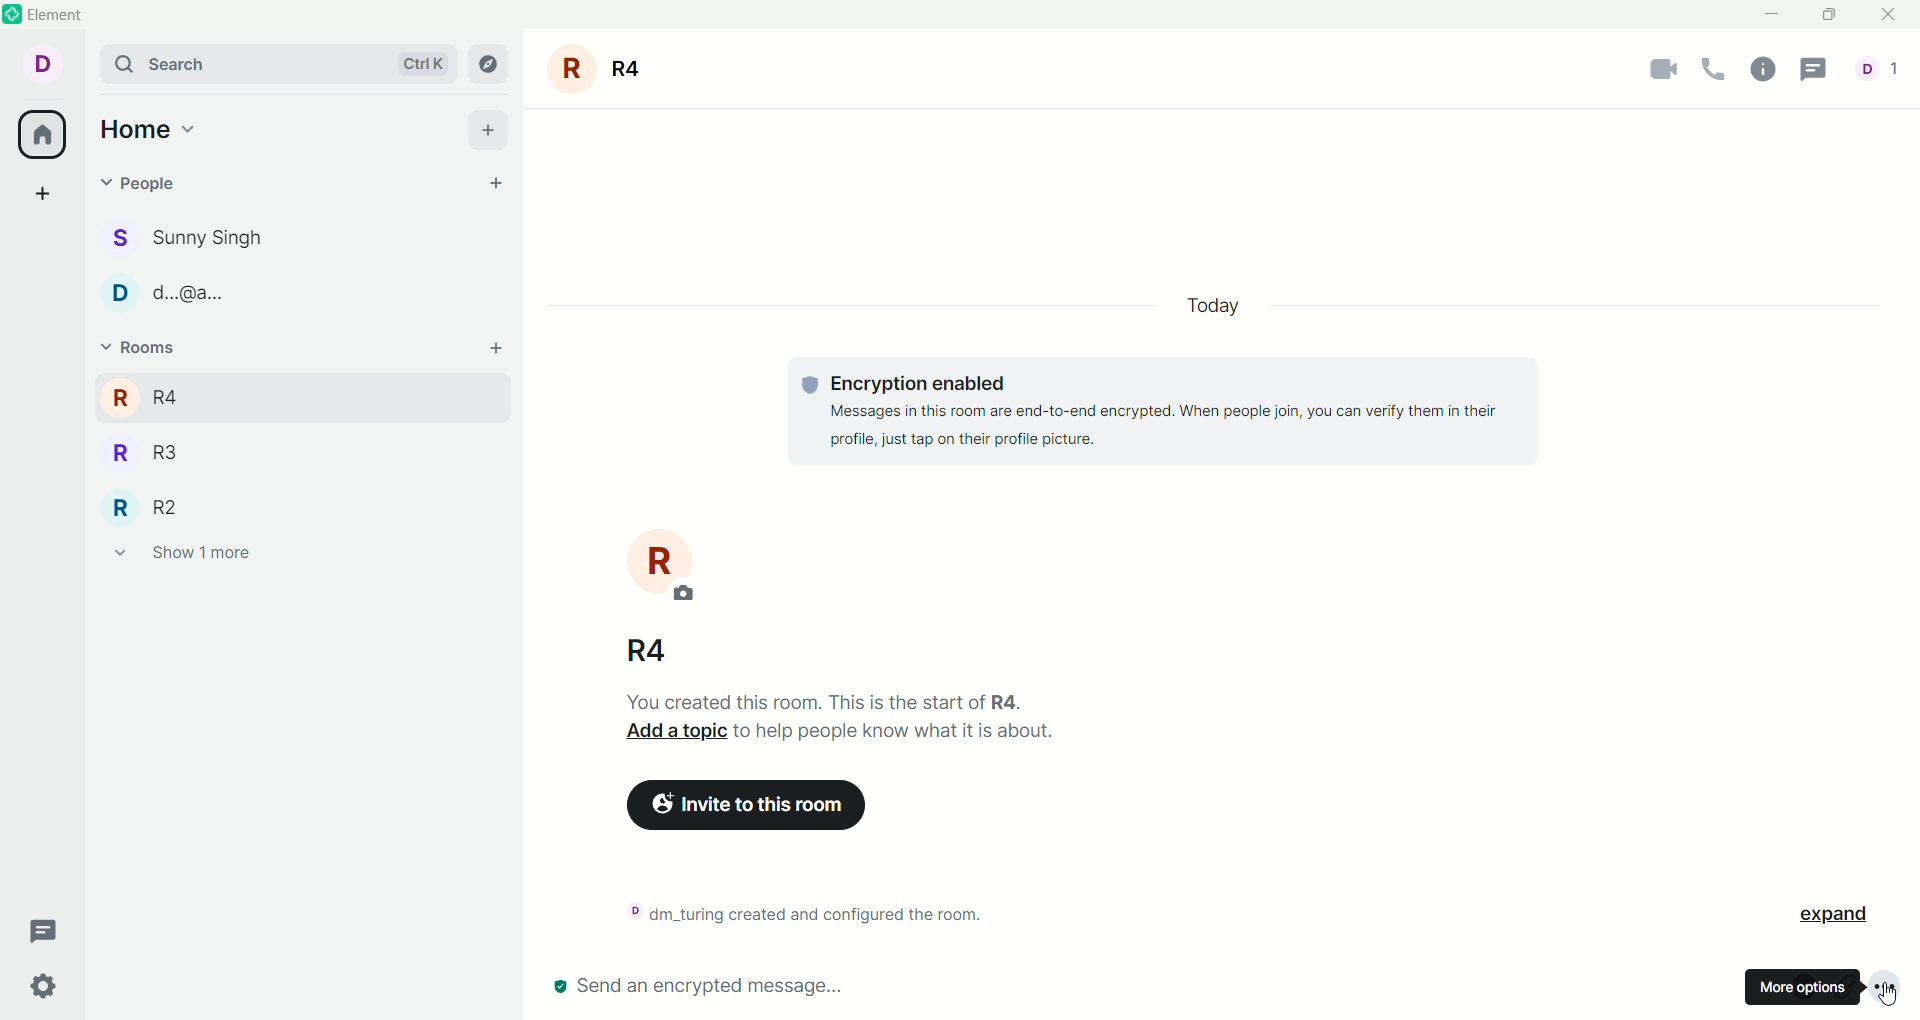  What do you see at coordinates (137, 348) in the screenshot?
I see `rooms` at bounding box center [137, 348].